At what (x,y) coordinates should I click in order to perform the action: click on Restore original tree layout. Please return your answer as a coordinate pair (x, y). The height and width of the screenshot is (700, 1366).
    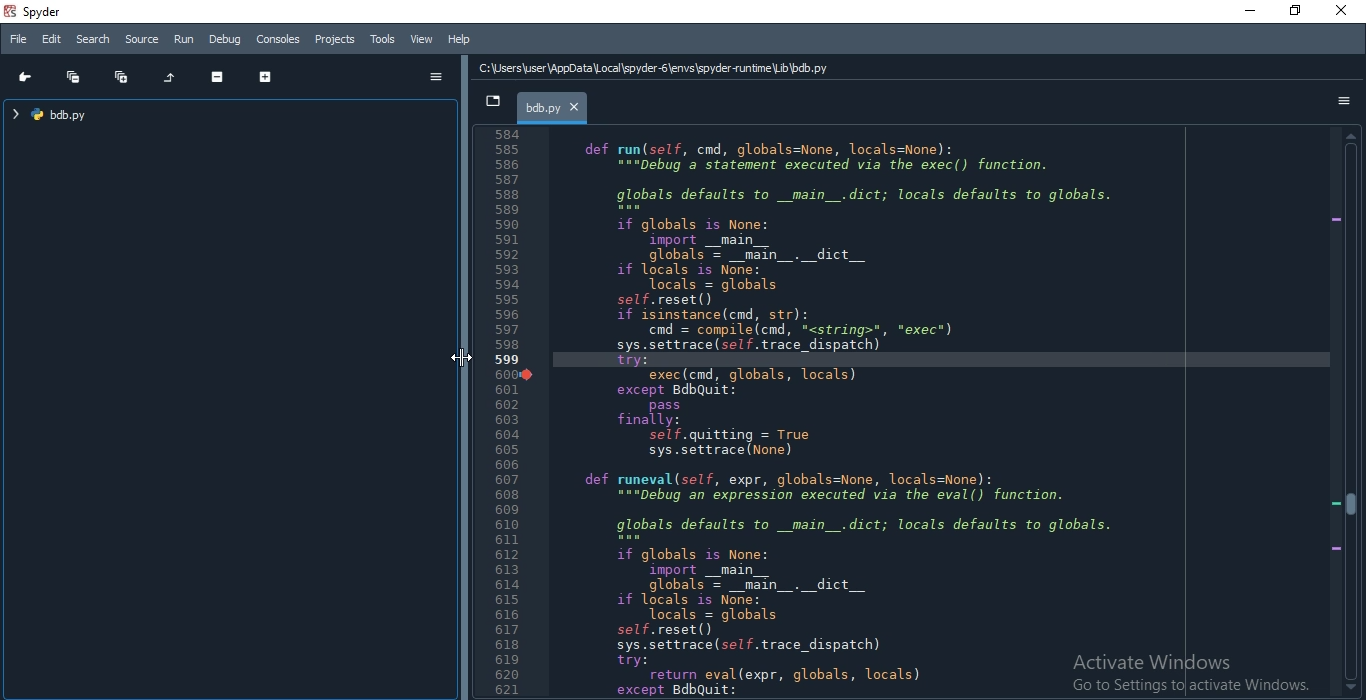
    Looking at the image, I should click on (170, 78).